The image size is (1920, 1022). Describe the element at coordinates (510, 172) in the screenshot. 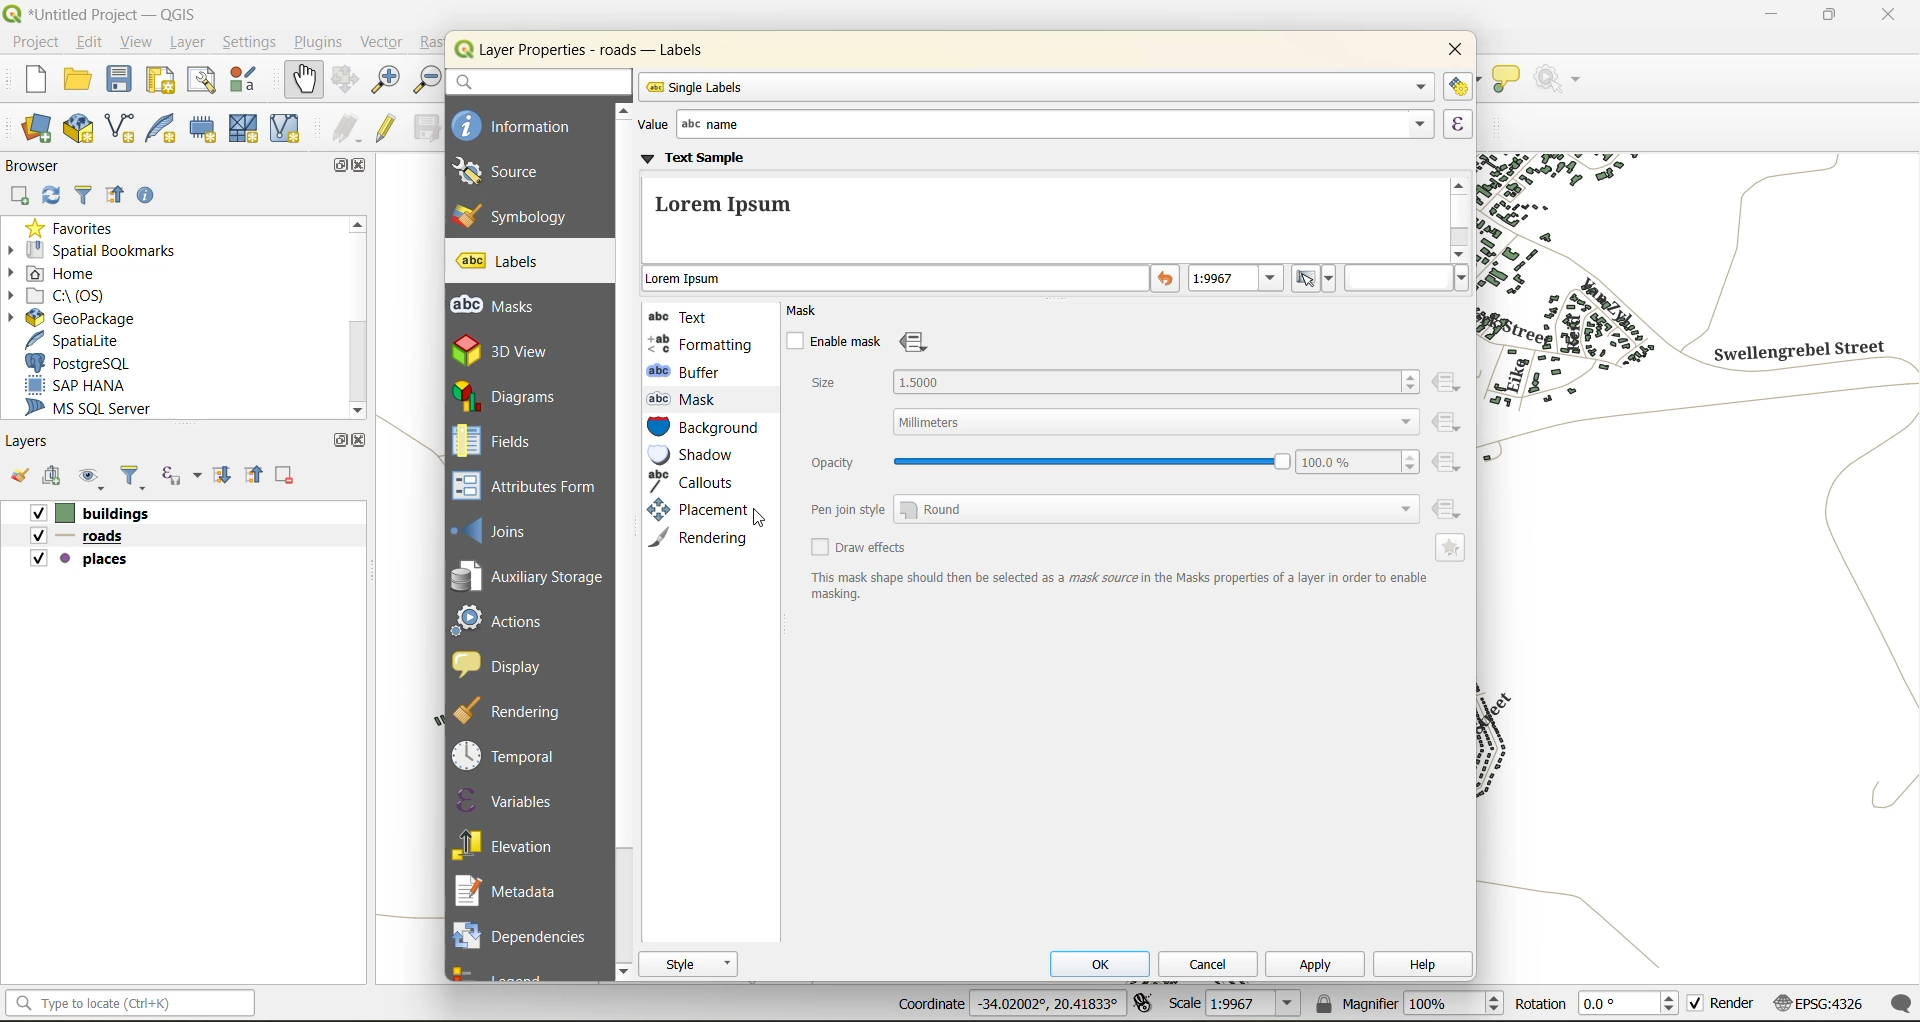

I see `source` at that location.